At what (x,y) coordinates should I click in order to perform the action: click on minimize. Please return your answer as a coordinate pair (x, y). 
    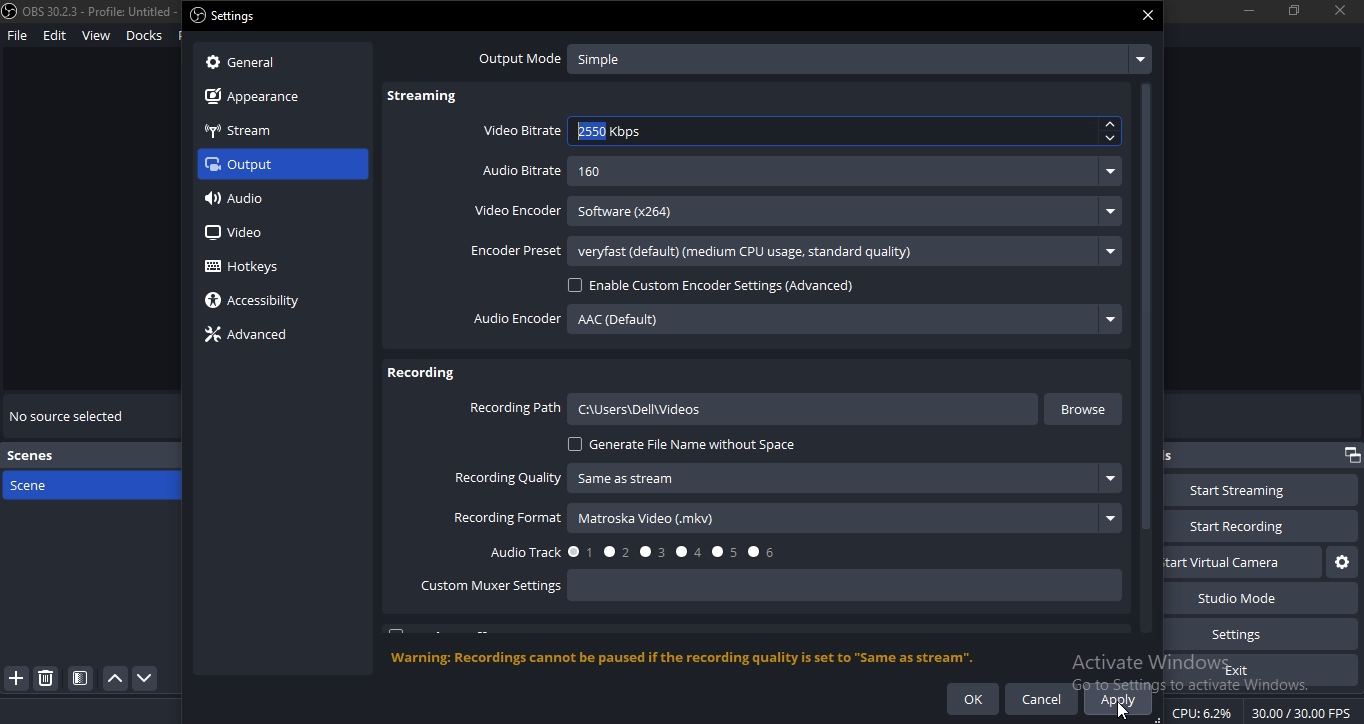
    Looking at the image, I should click on (1248, 10).